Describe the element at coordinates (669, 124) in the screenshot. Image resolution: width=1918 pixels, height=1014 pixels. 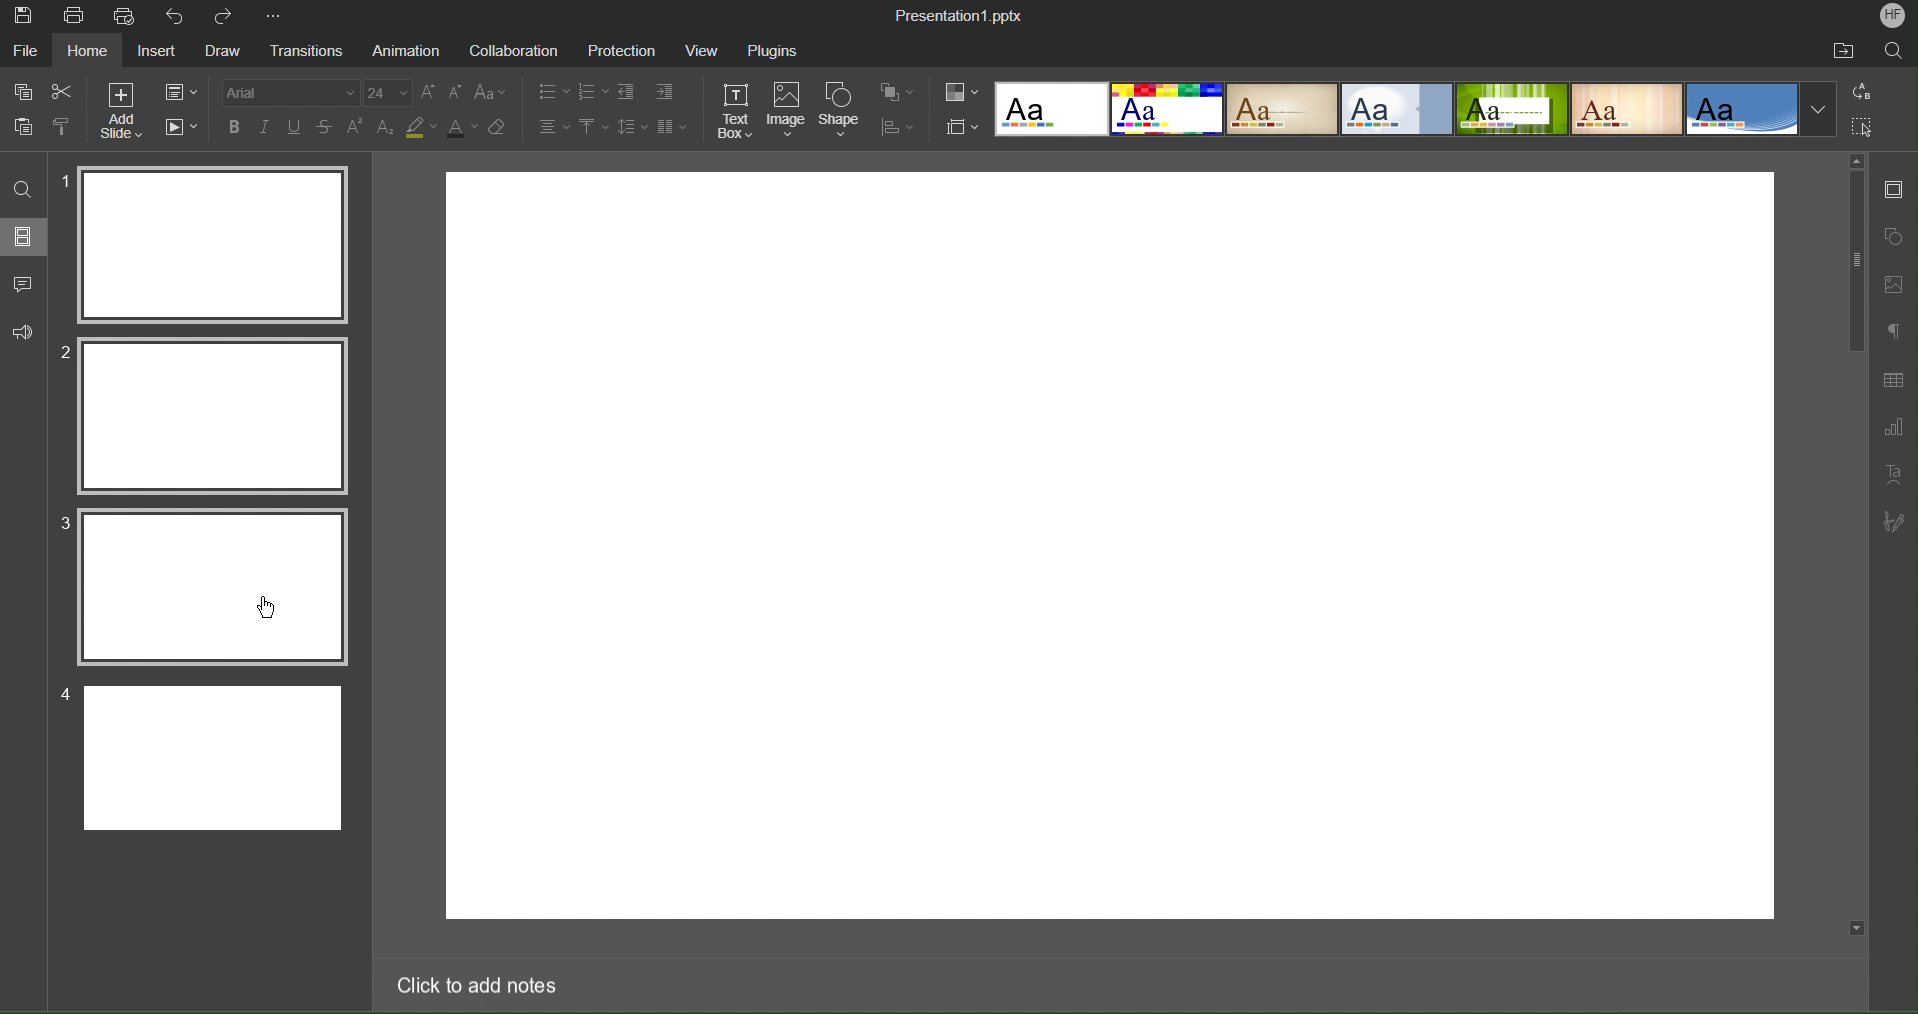
I see `Columns` at that location.